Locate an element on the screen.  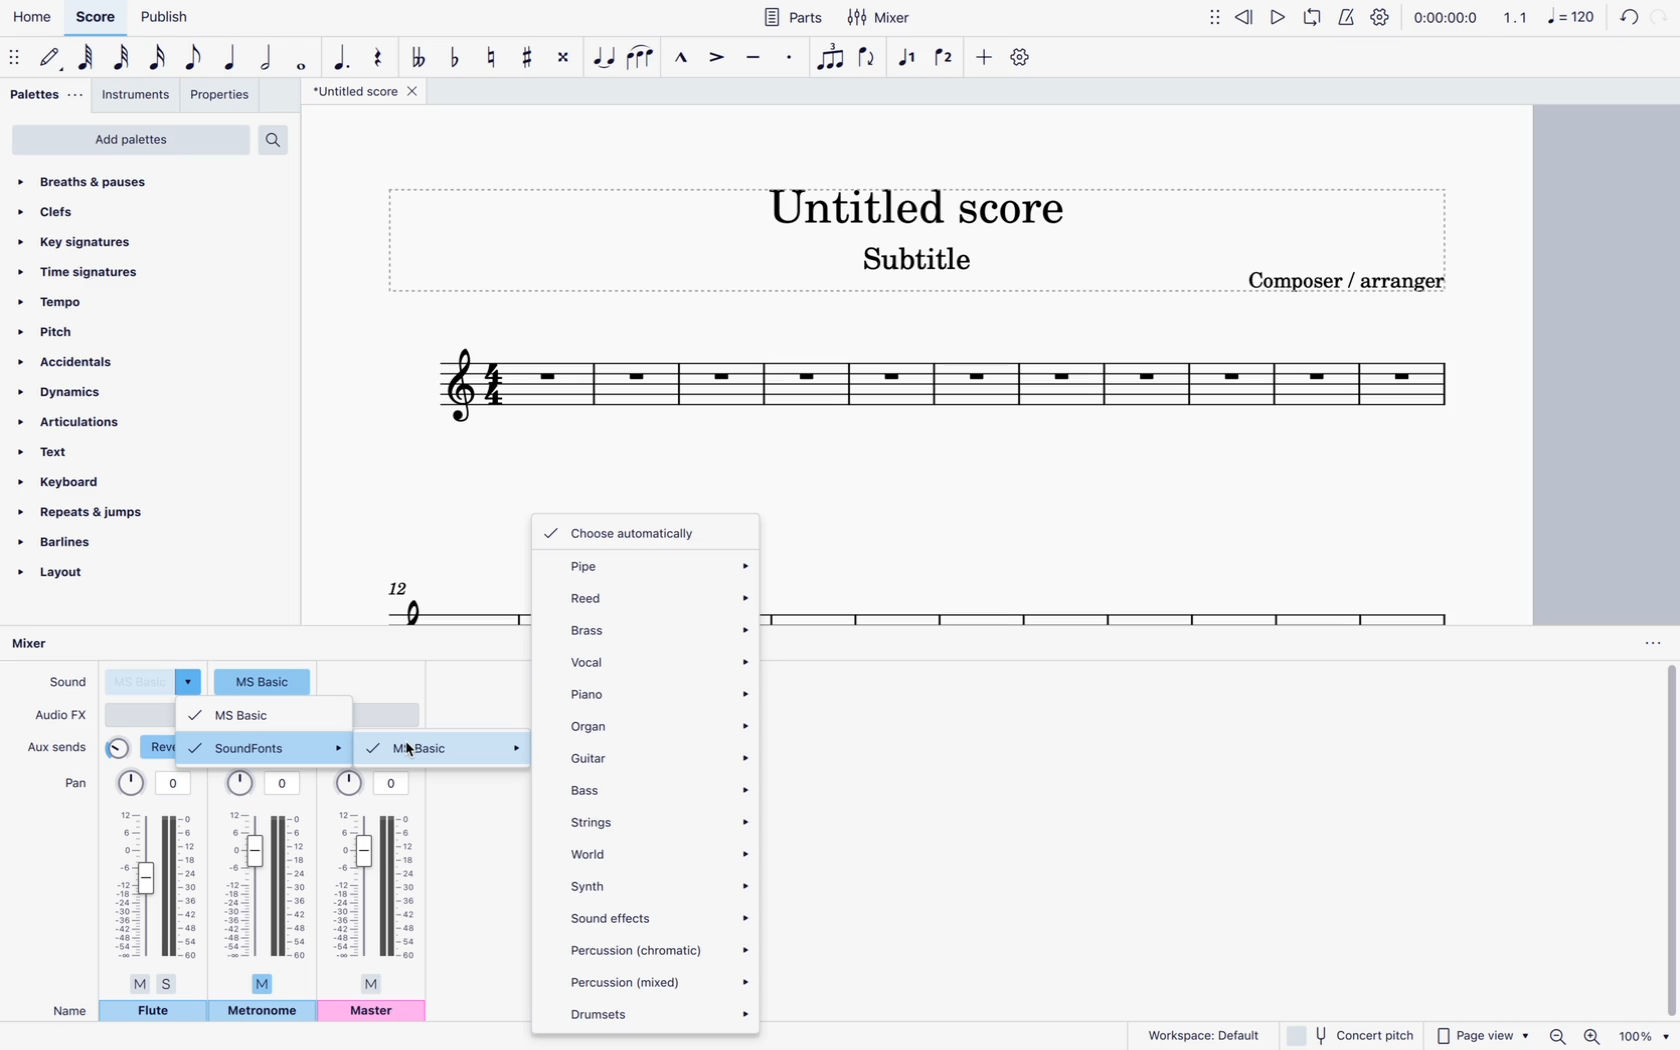
zoom in is located at coordinates (1594, 1034).